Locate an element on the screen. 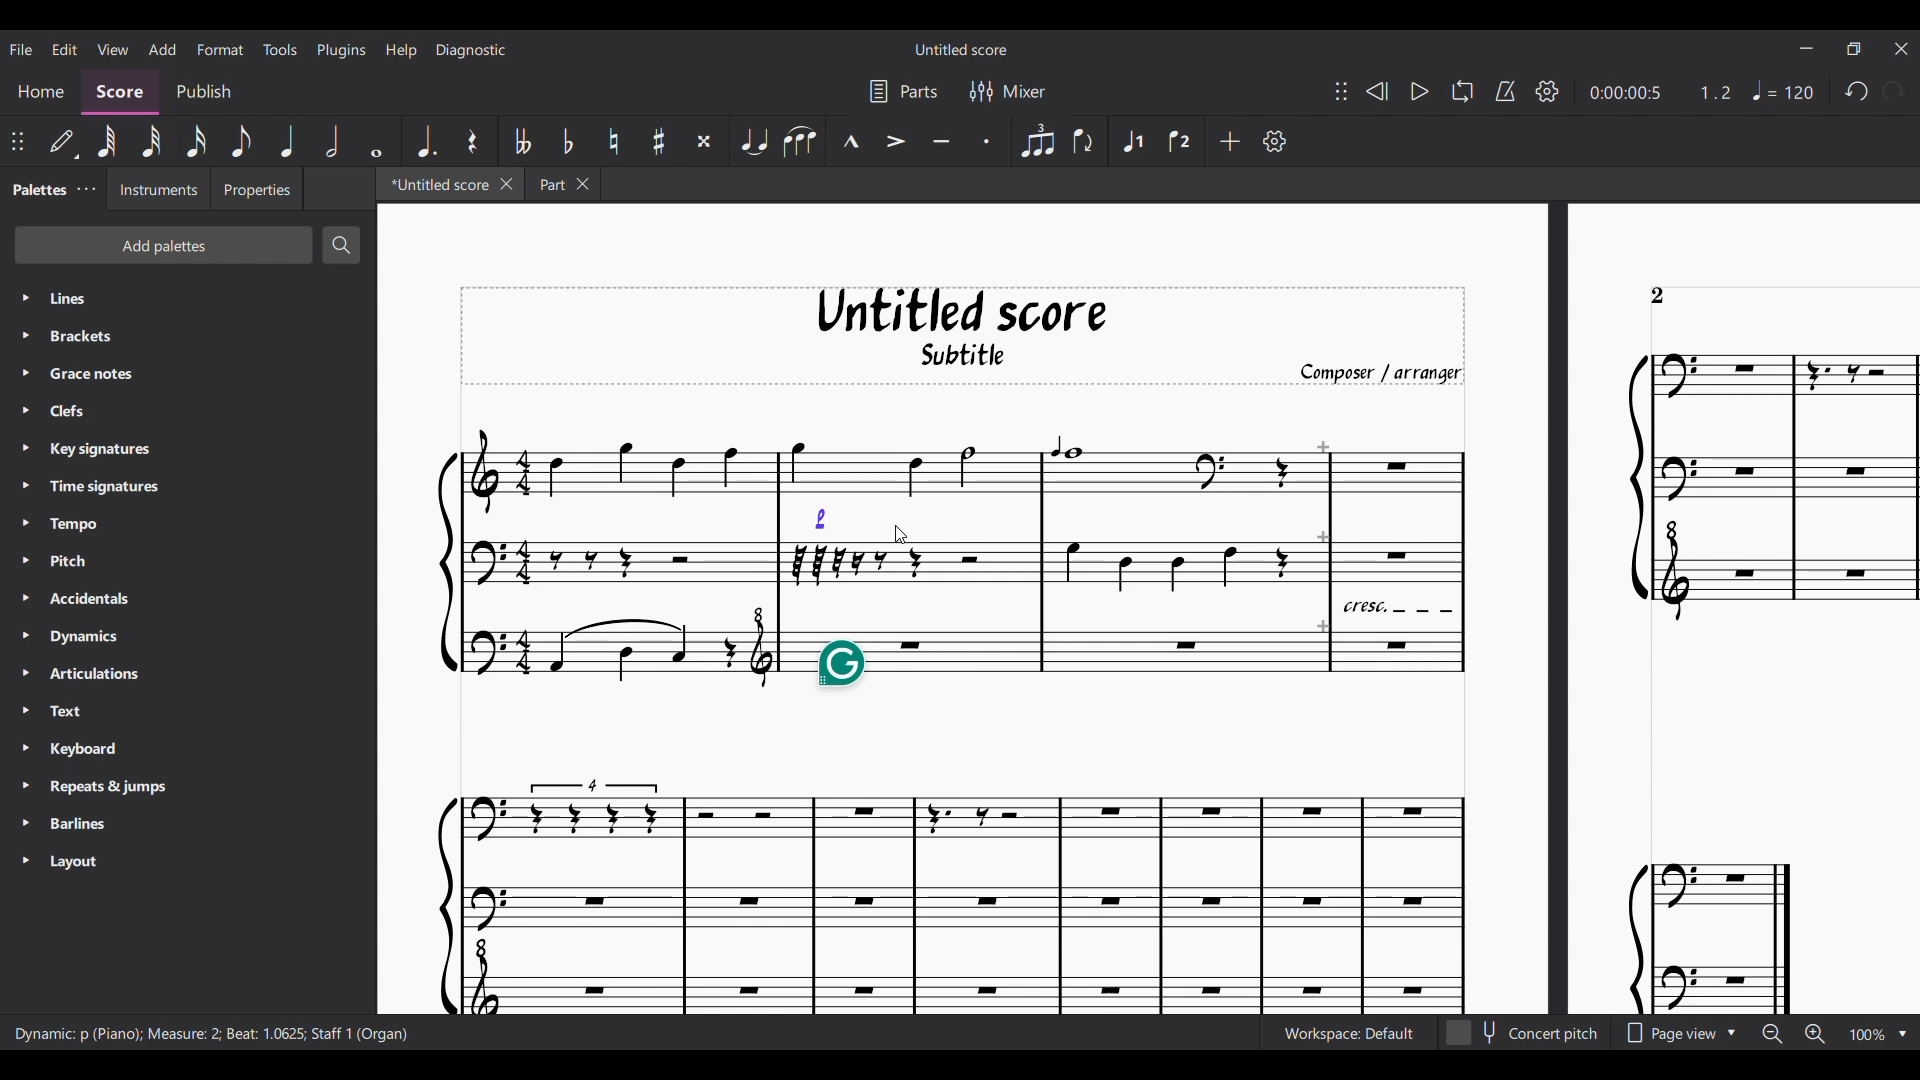  Playback setting is located at coordinates (1547, 91).